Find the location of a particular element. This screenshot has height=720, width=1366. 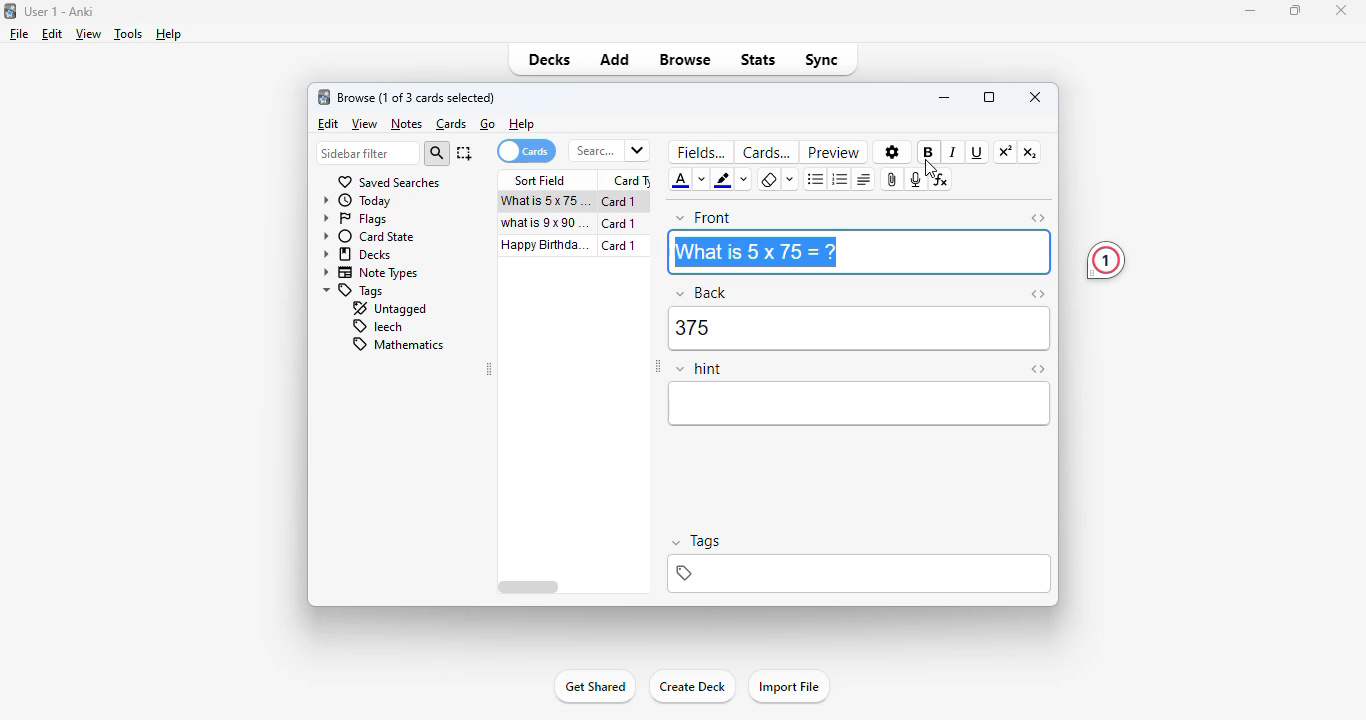

sidebar filter is located at coordinates (366, 153).